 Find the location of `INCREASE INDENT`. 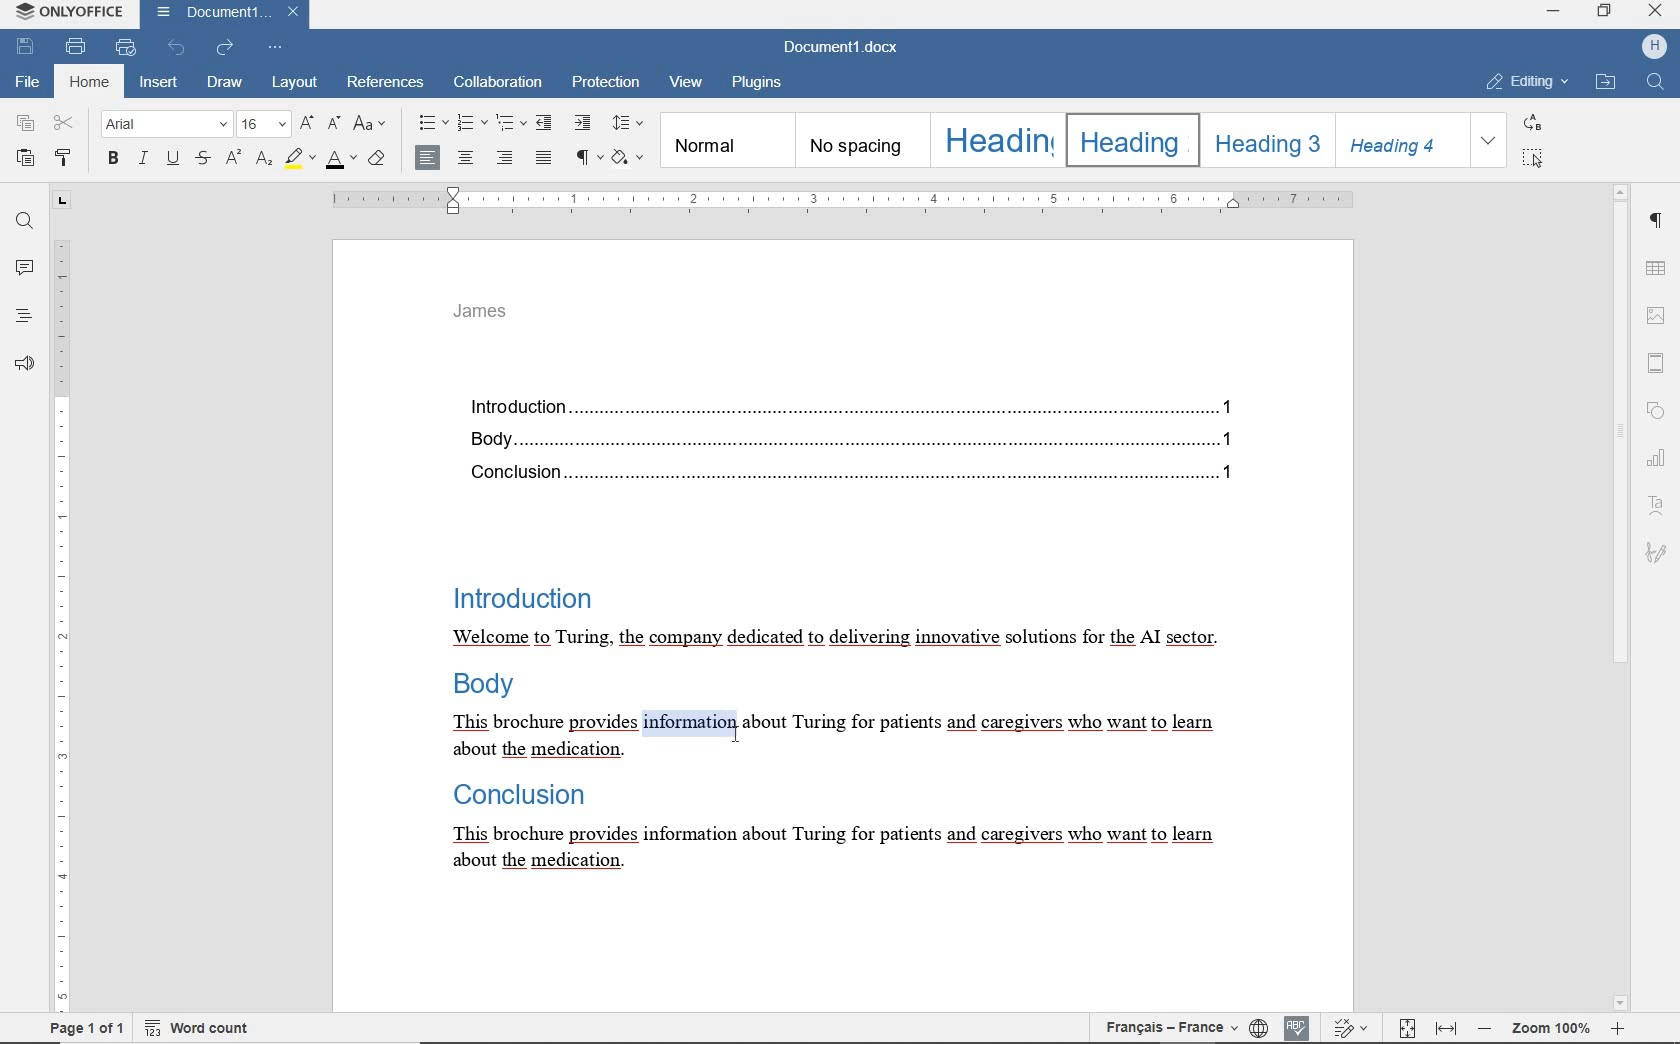

INCREASE INDENT is located at coordinates (585, 123).